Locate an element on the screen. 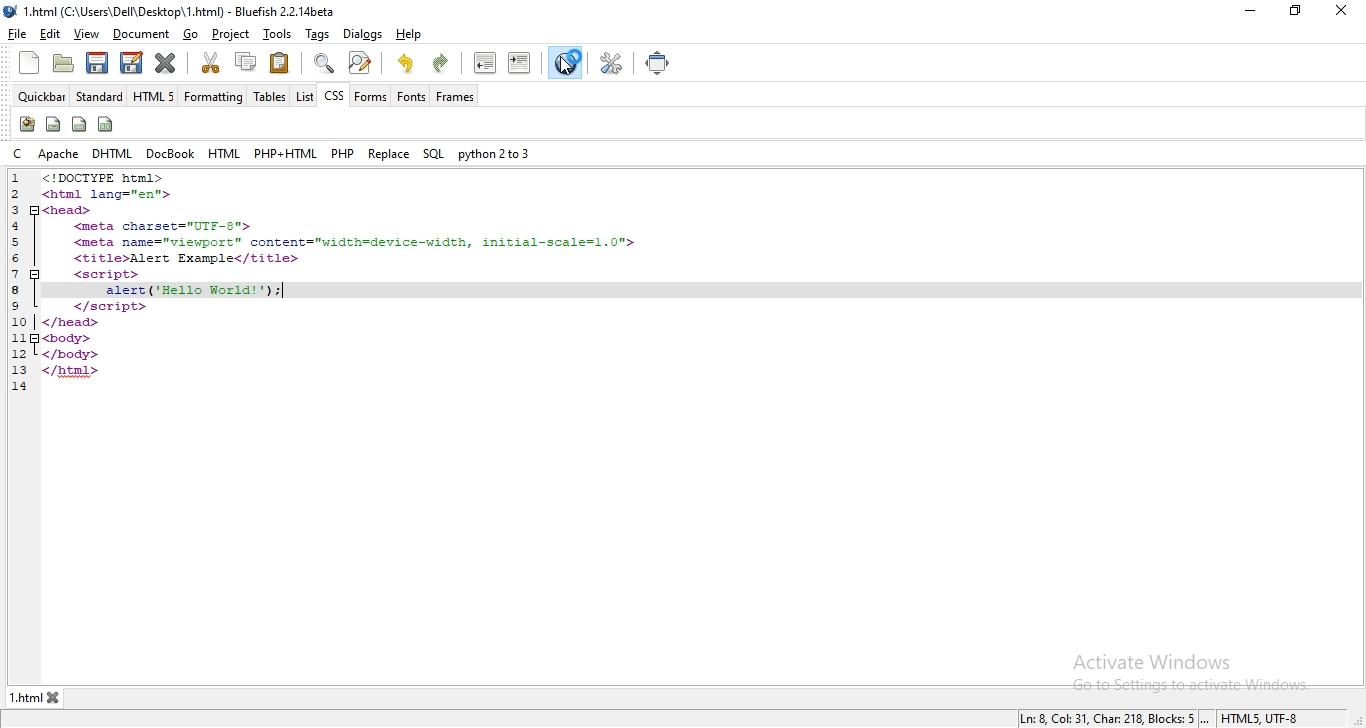 The width and height of the screenshot is (1366, 728). icon is located at coordinates (26, 125).